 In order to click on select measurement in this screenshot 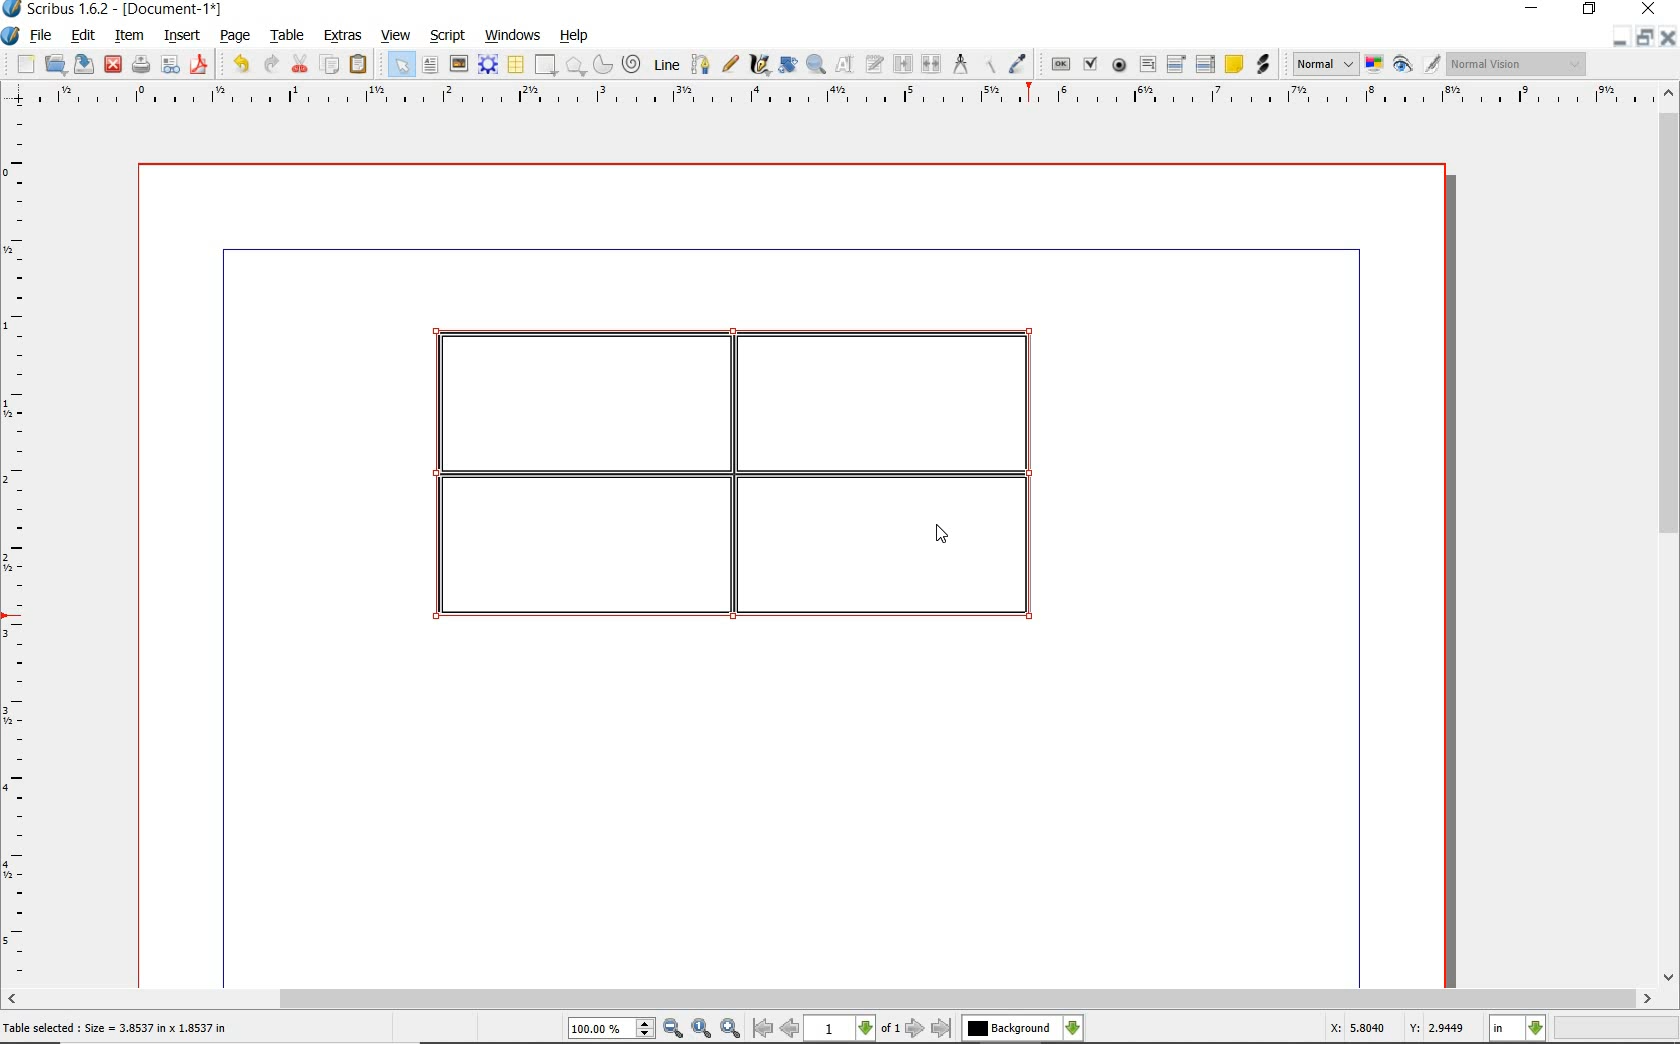, I will do `click(1518, 1028)`.